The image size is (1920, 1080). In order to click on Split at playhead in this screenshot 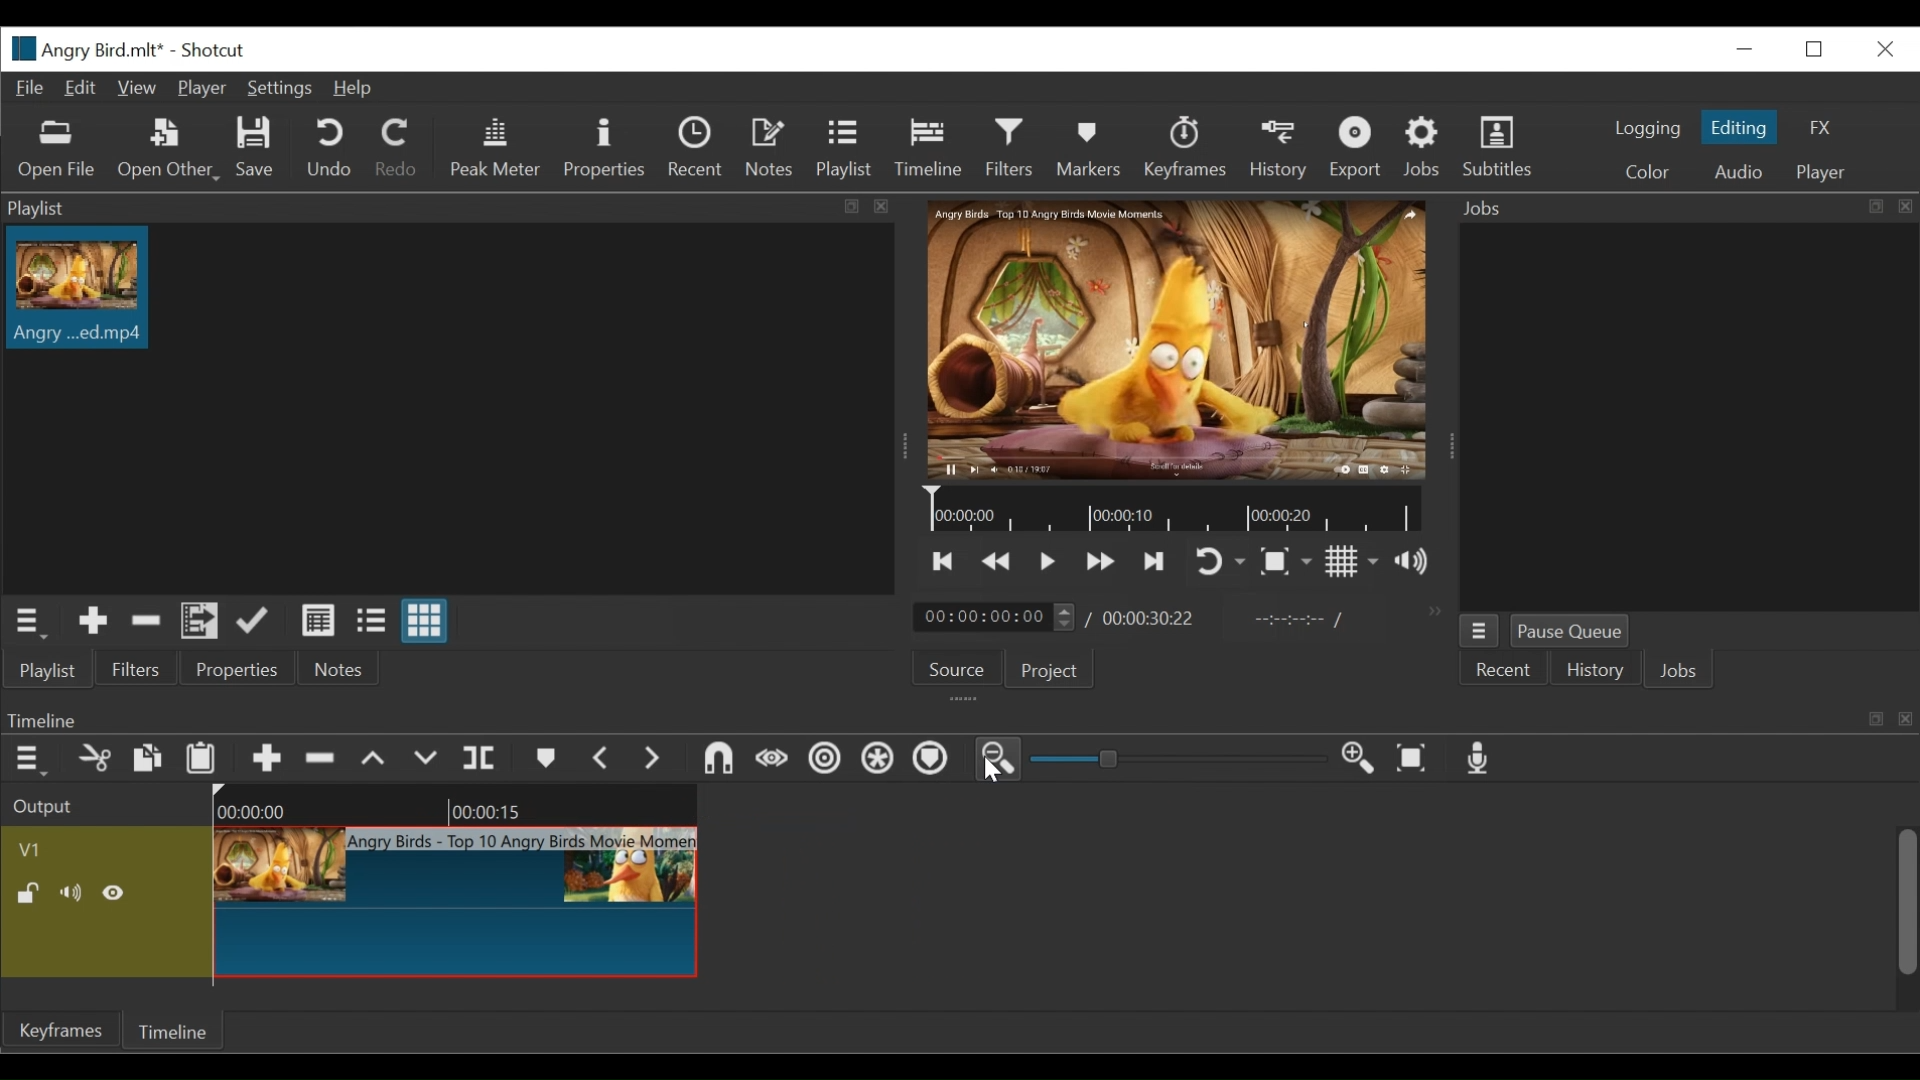, I will do `click(485, 758)`.